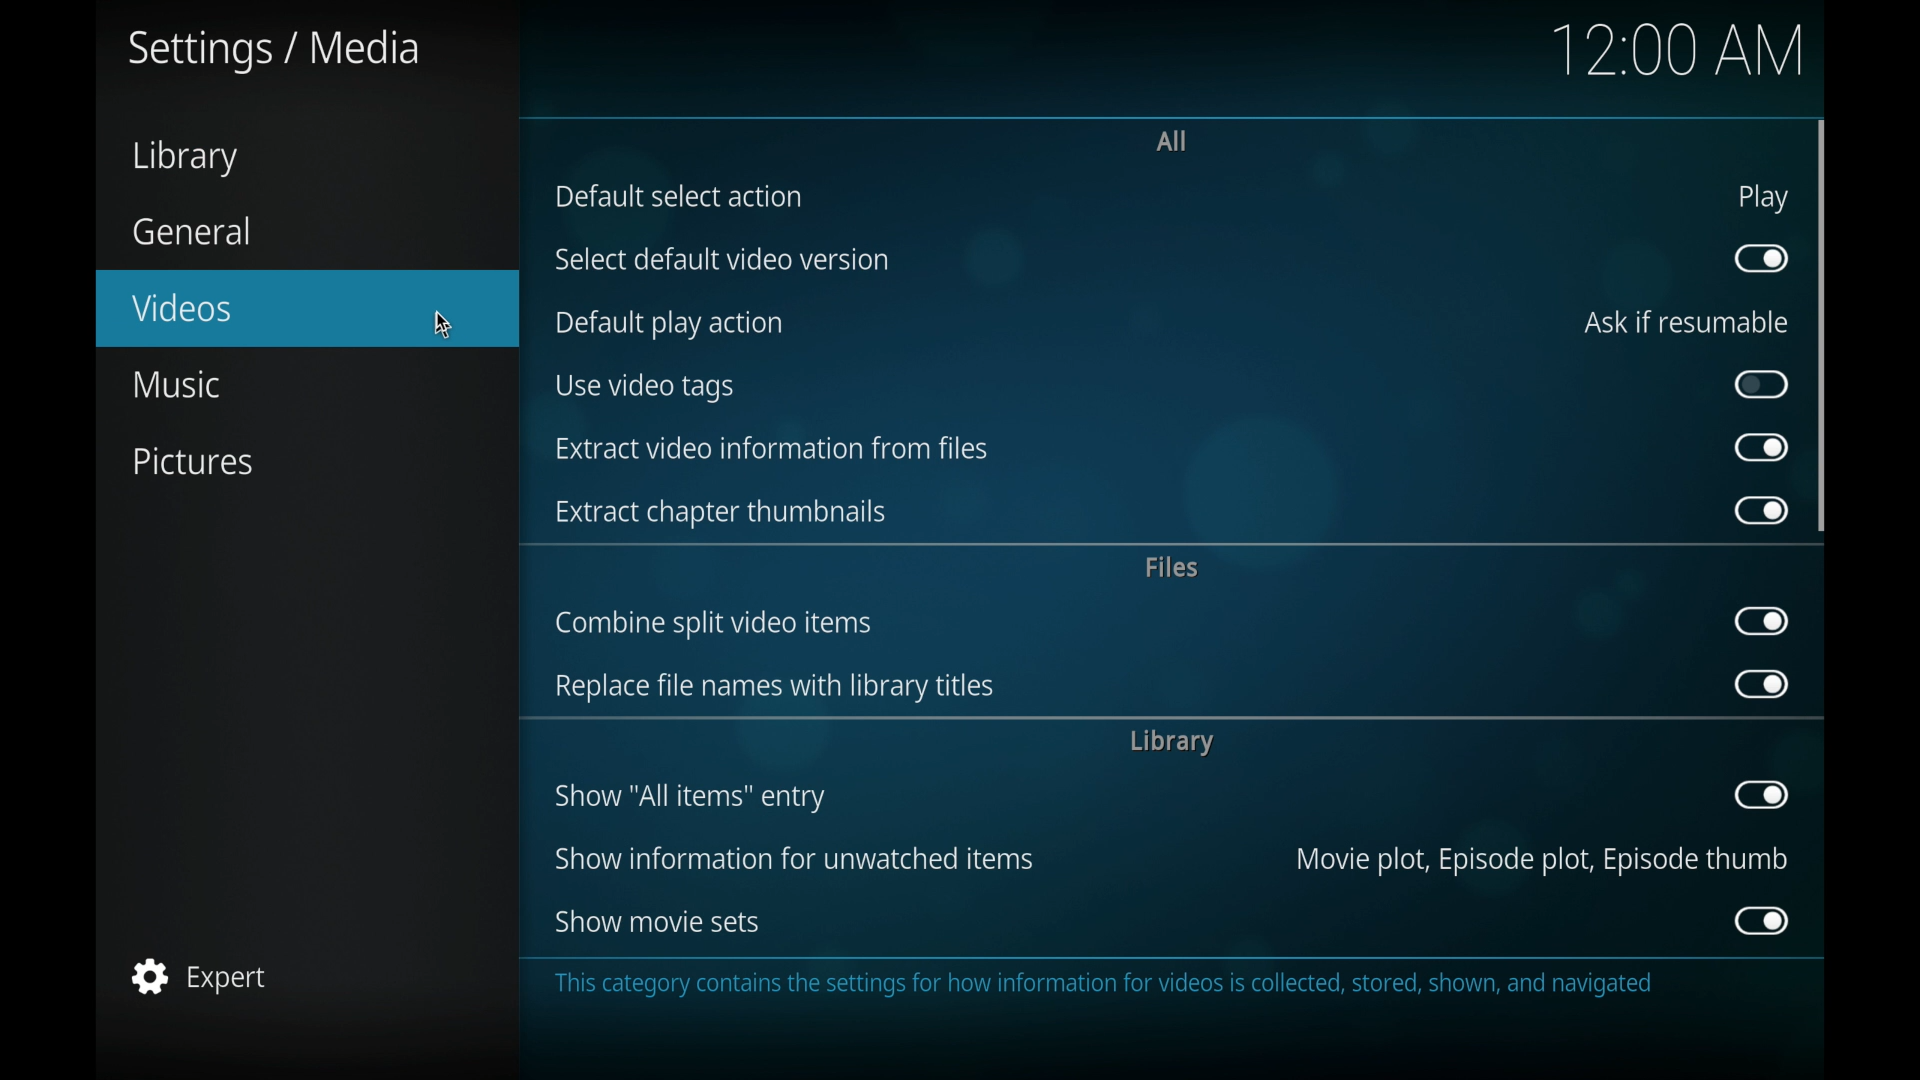 Image resolution: width=1920 pixels, height=1080 pixels. What do you see at coordinates (199, 975) in the screenshot?
I see `expert` at bounding box center [199, 975].